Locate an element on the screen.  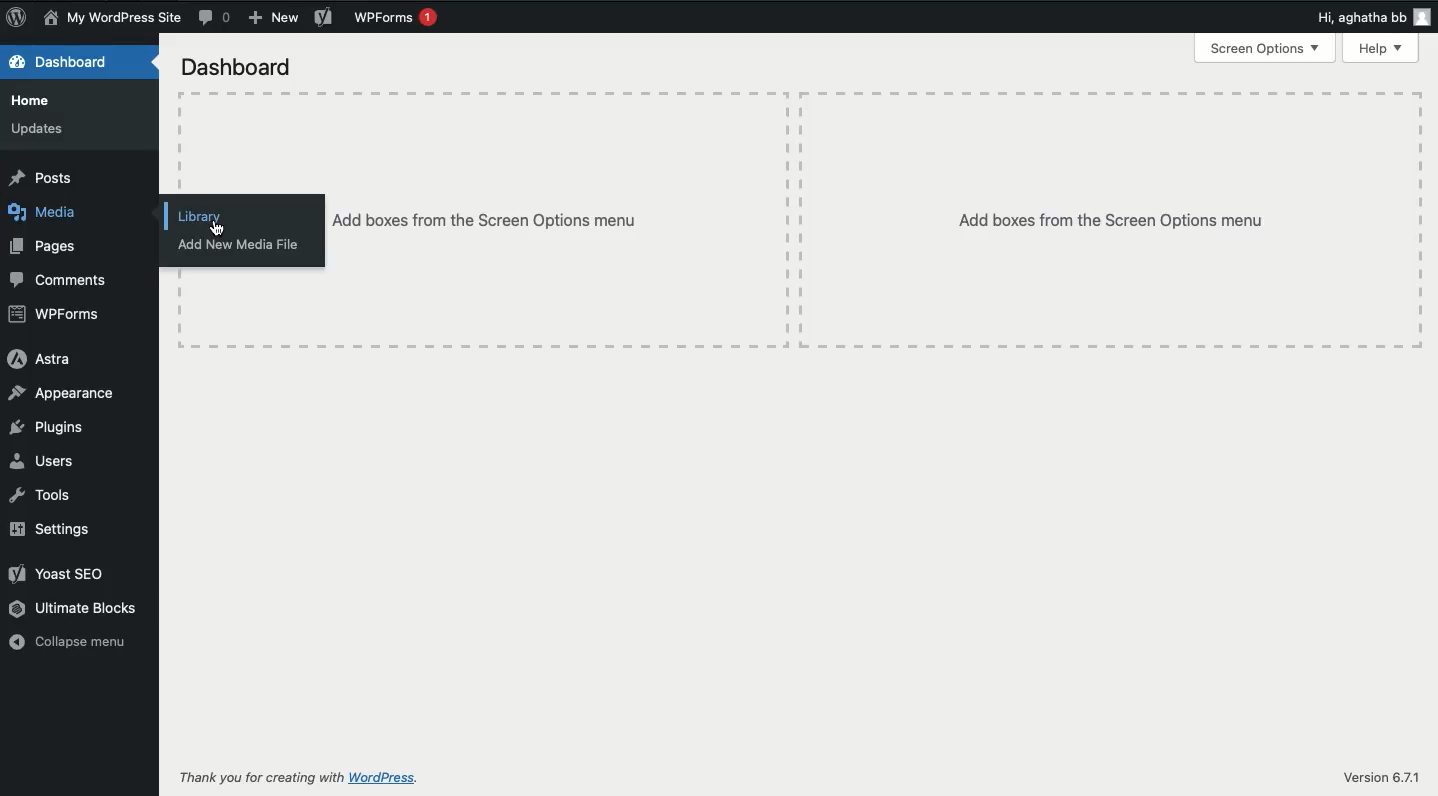
Add boxes from the screen options menu is located at coordinates (565, 219).